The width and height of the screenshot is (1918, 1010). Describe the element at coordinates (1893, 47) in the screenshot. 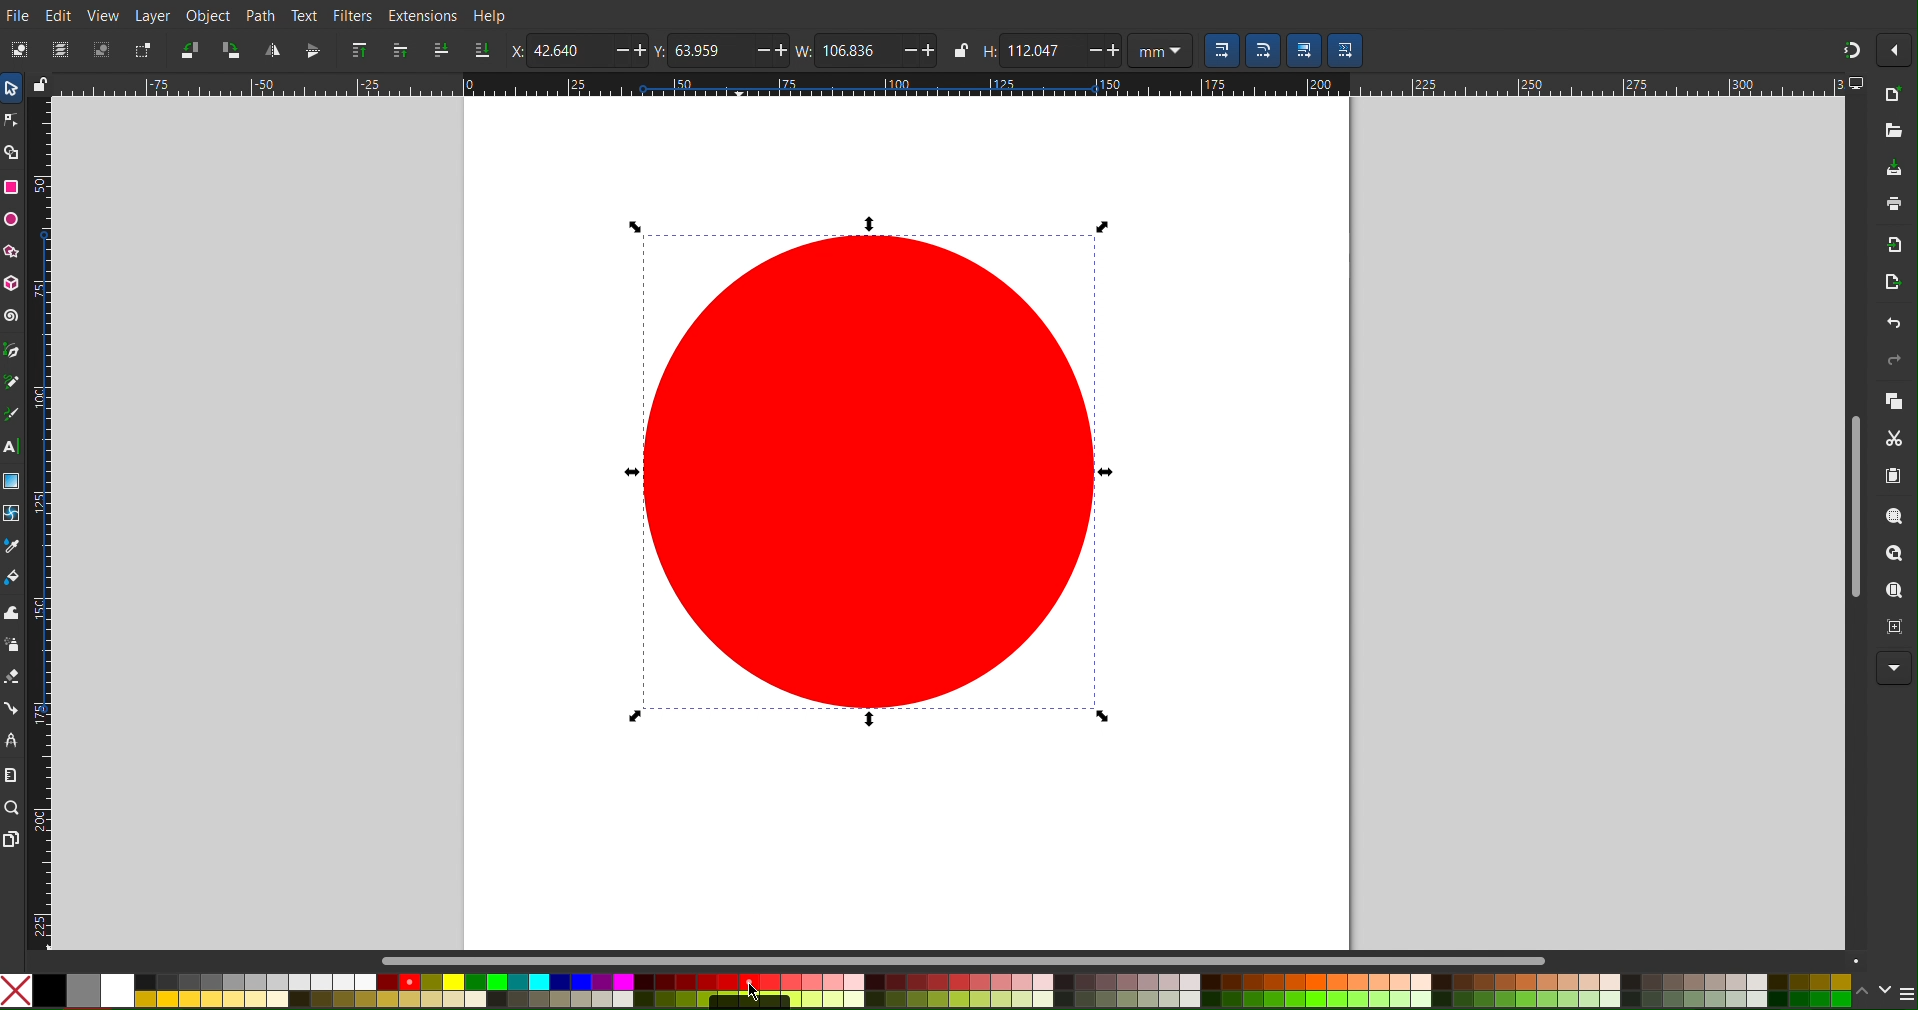

I see `More Options` at that location.